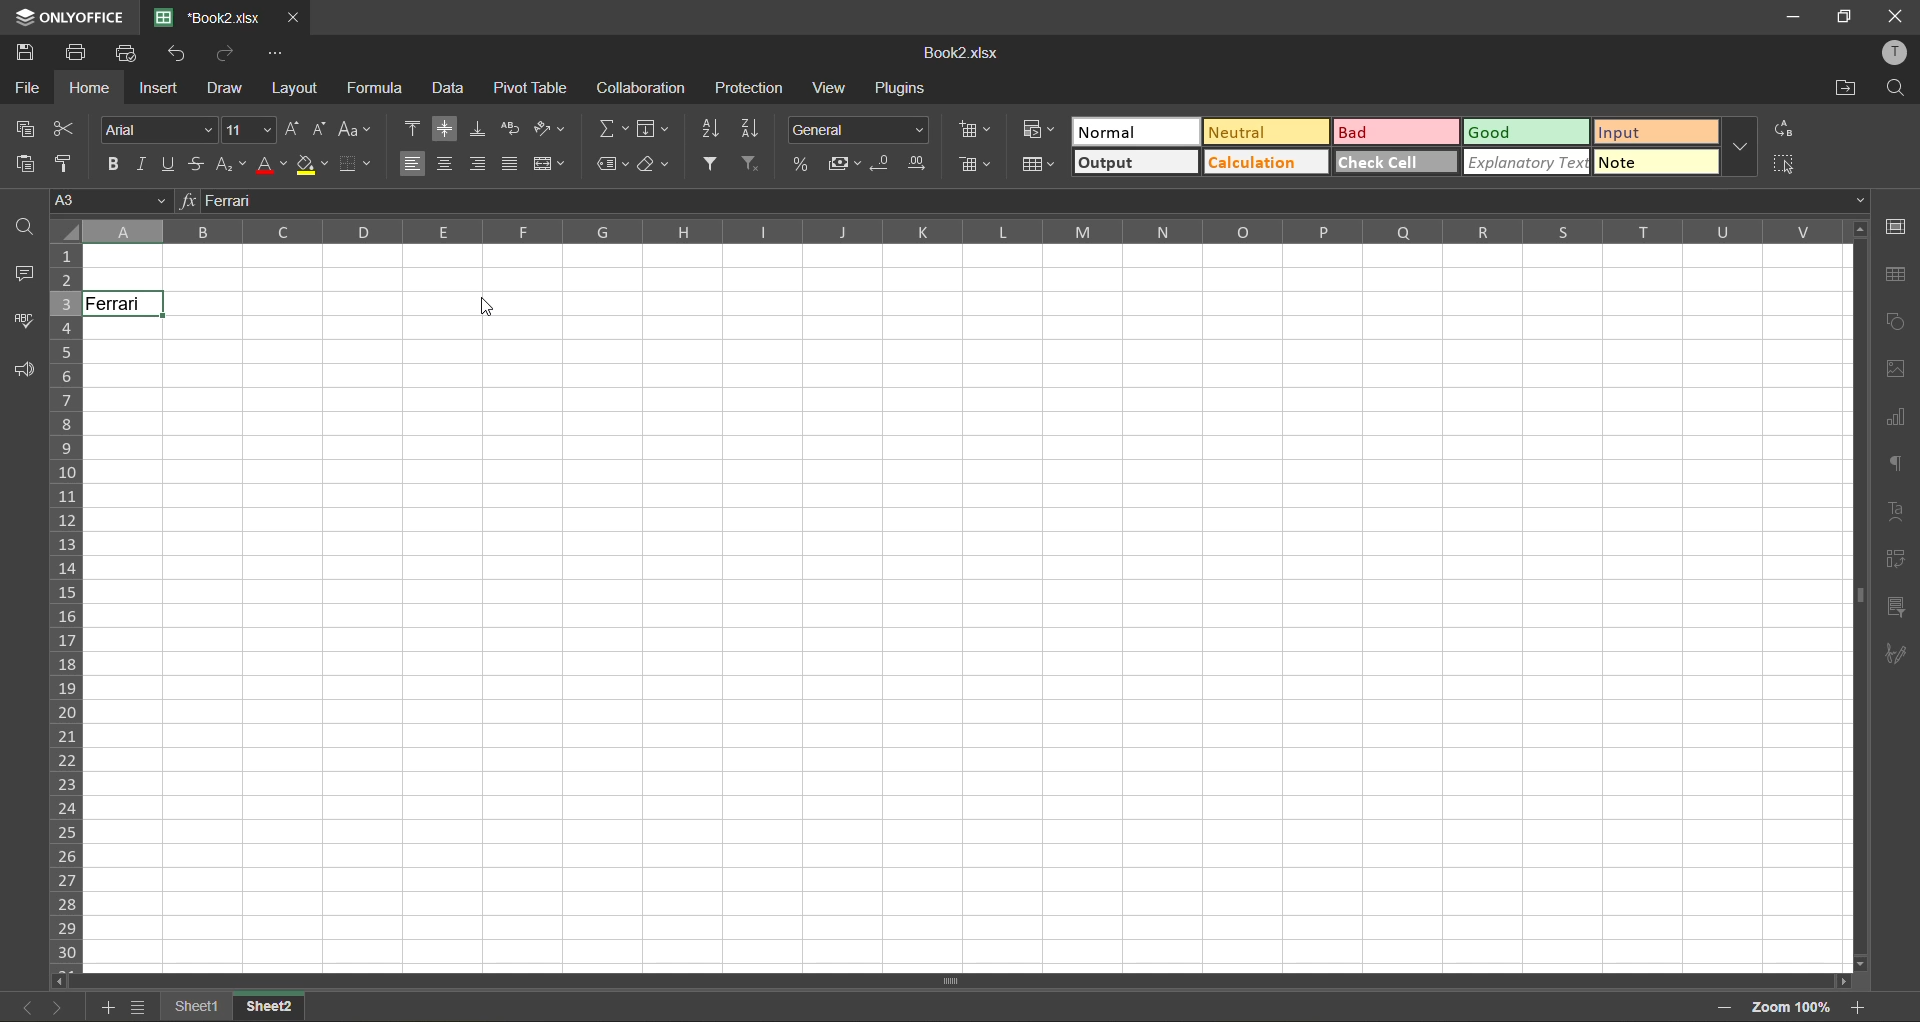 Image resolution: width=1920 pixels, height=1022 pixels. Describe the element at coordinates (411, 164) in the screenshot. I see `align left` at that location.